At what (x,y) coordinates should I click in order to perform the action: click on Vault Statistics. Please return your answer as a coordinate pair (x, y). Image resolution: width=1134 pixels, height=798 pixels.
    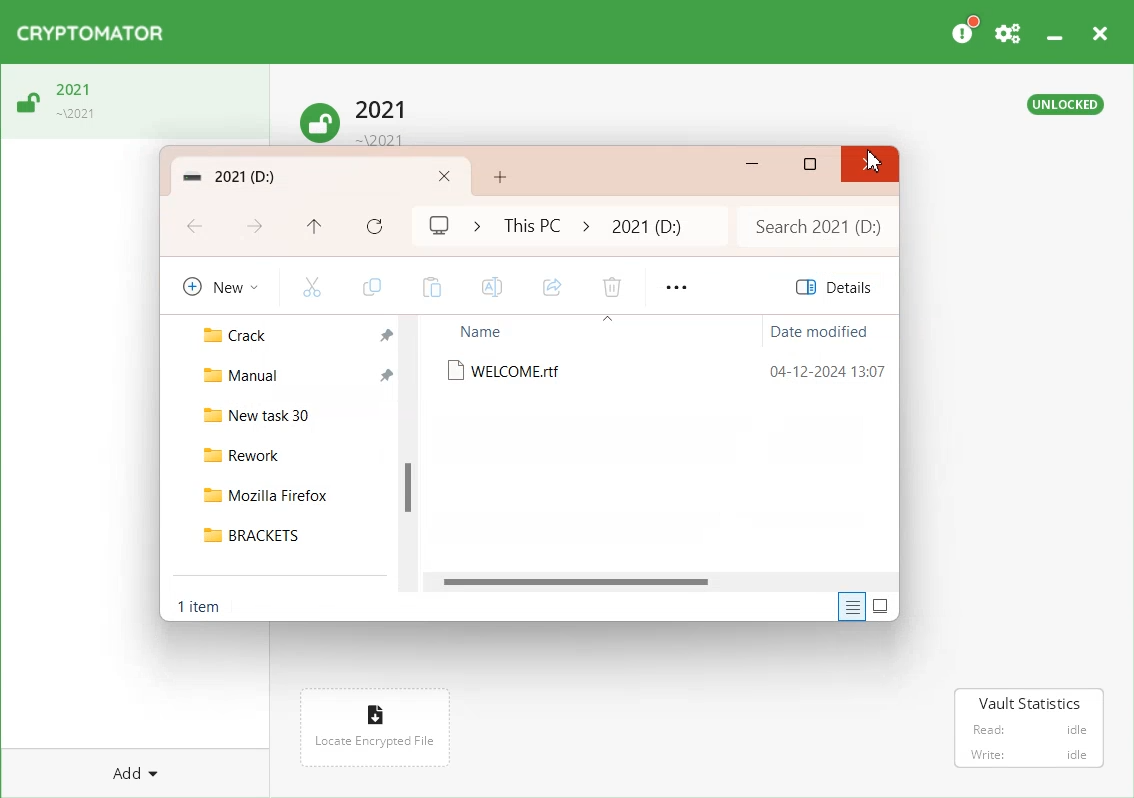
    Looking at the image, I should click on (1030, 730).